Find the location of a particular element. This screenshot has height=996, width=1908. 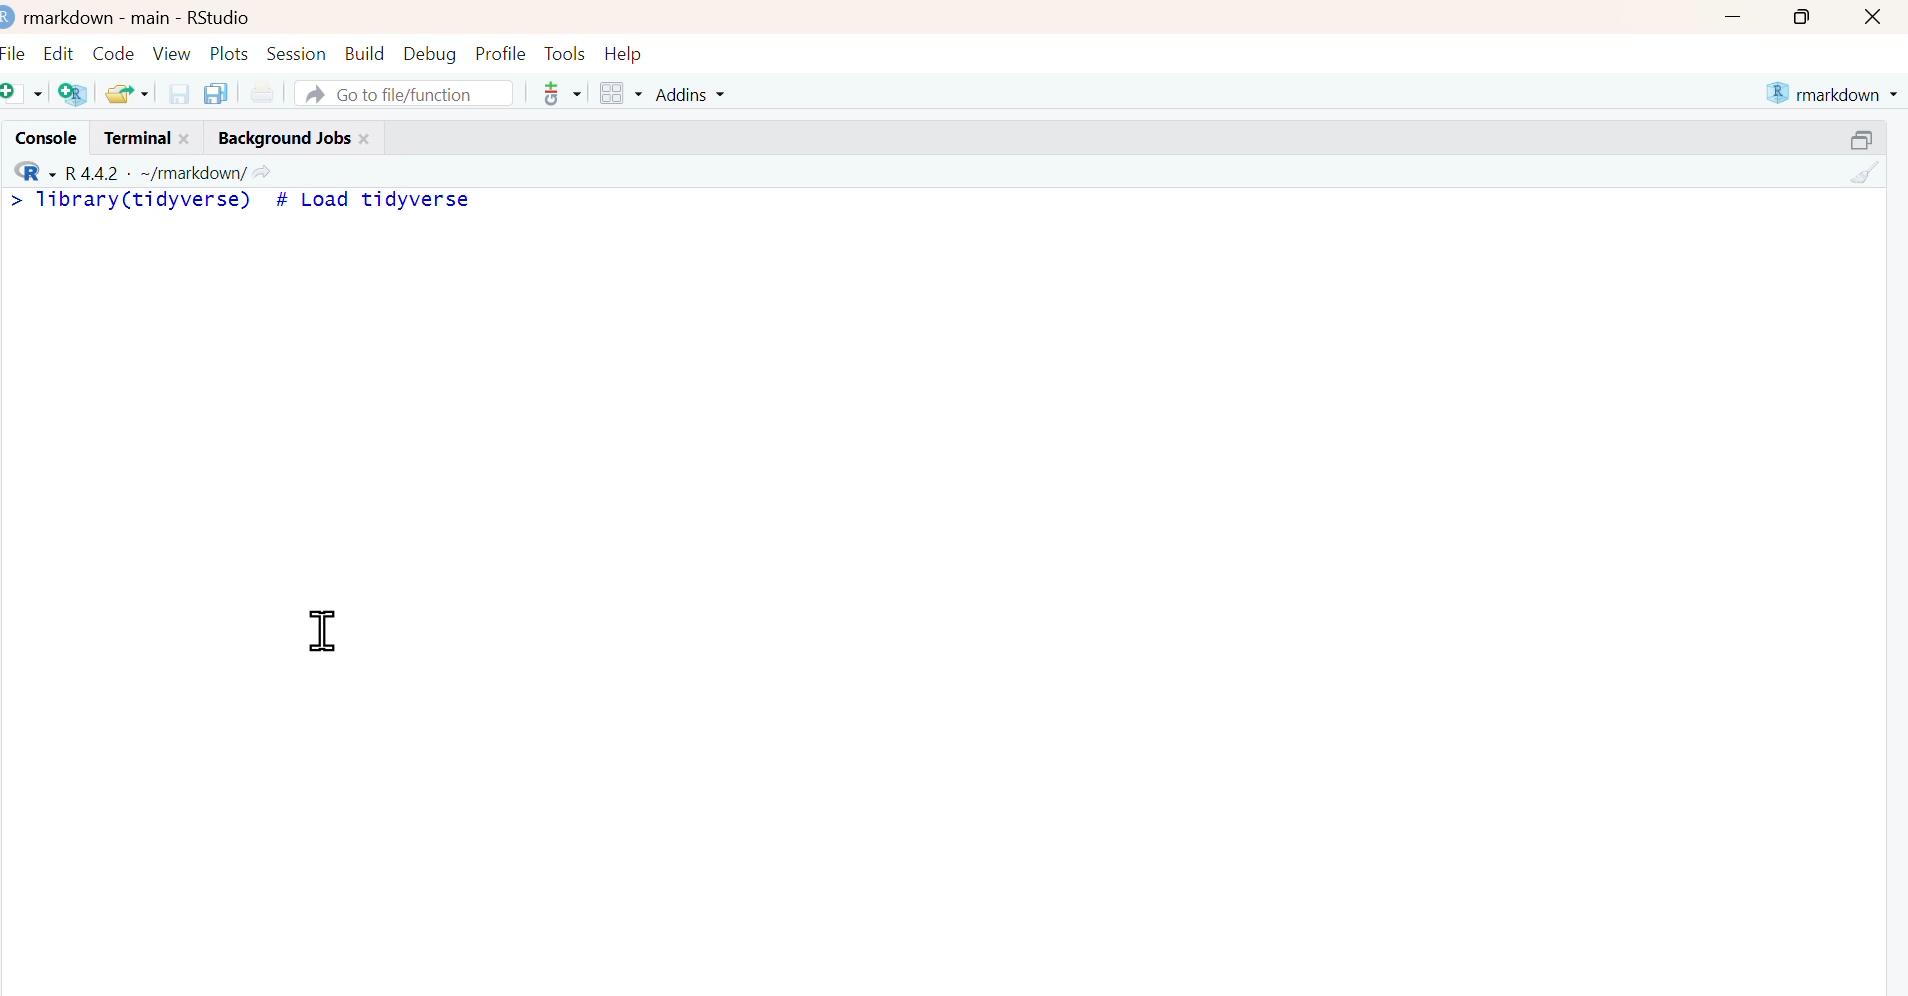

close is located at coordinates (190, 137).